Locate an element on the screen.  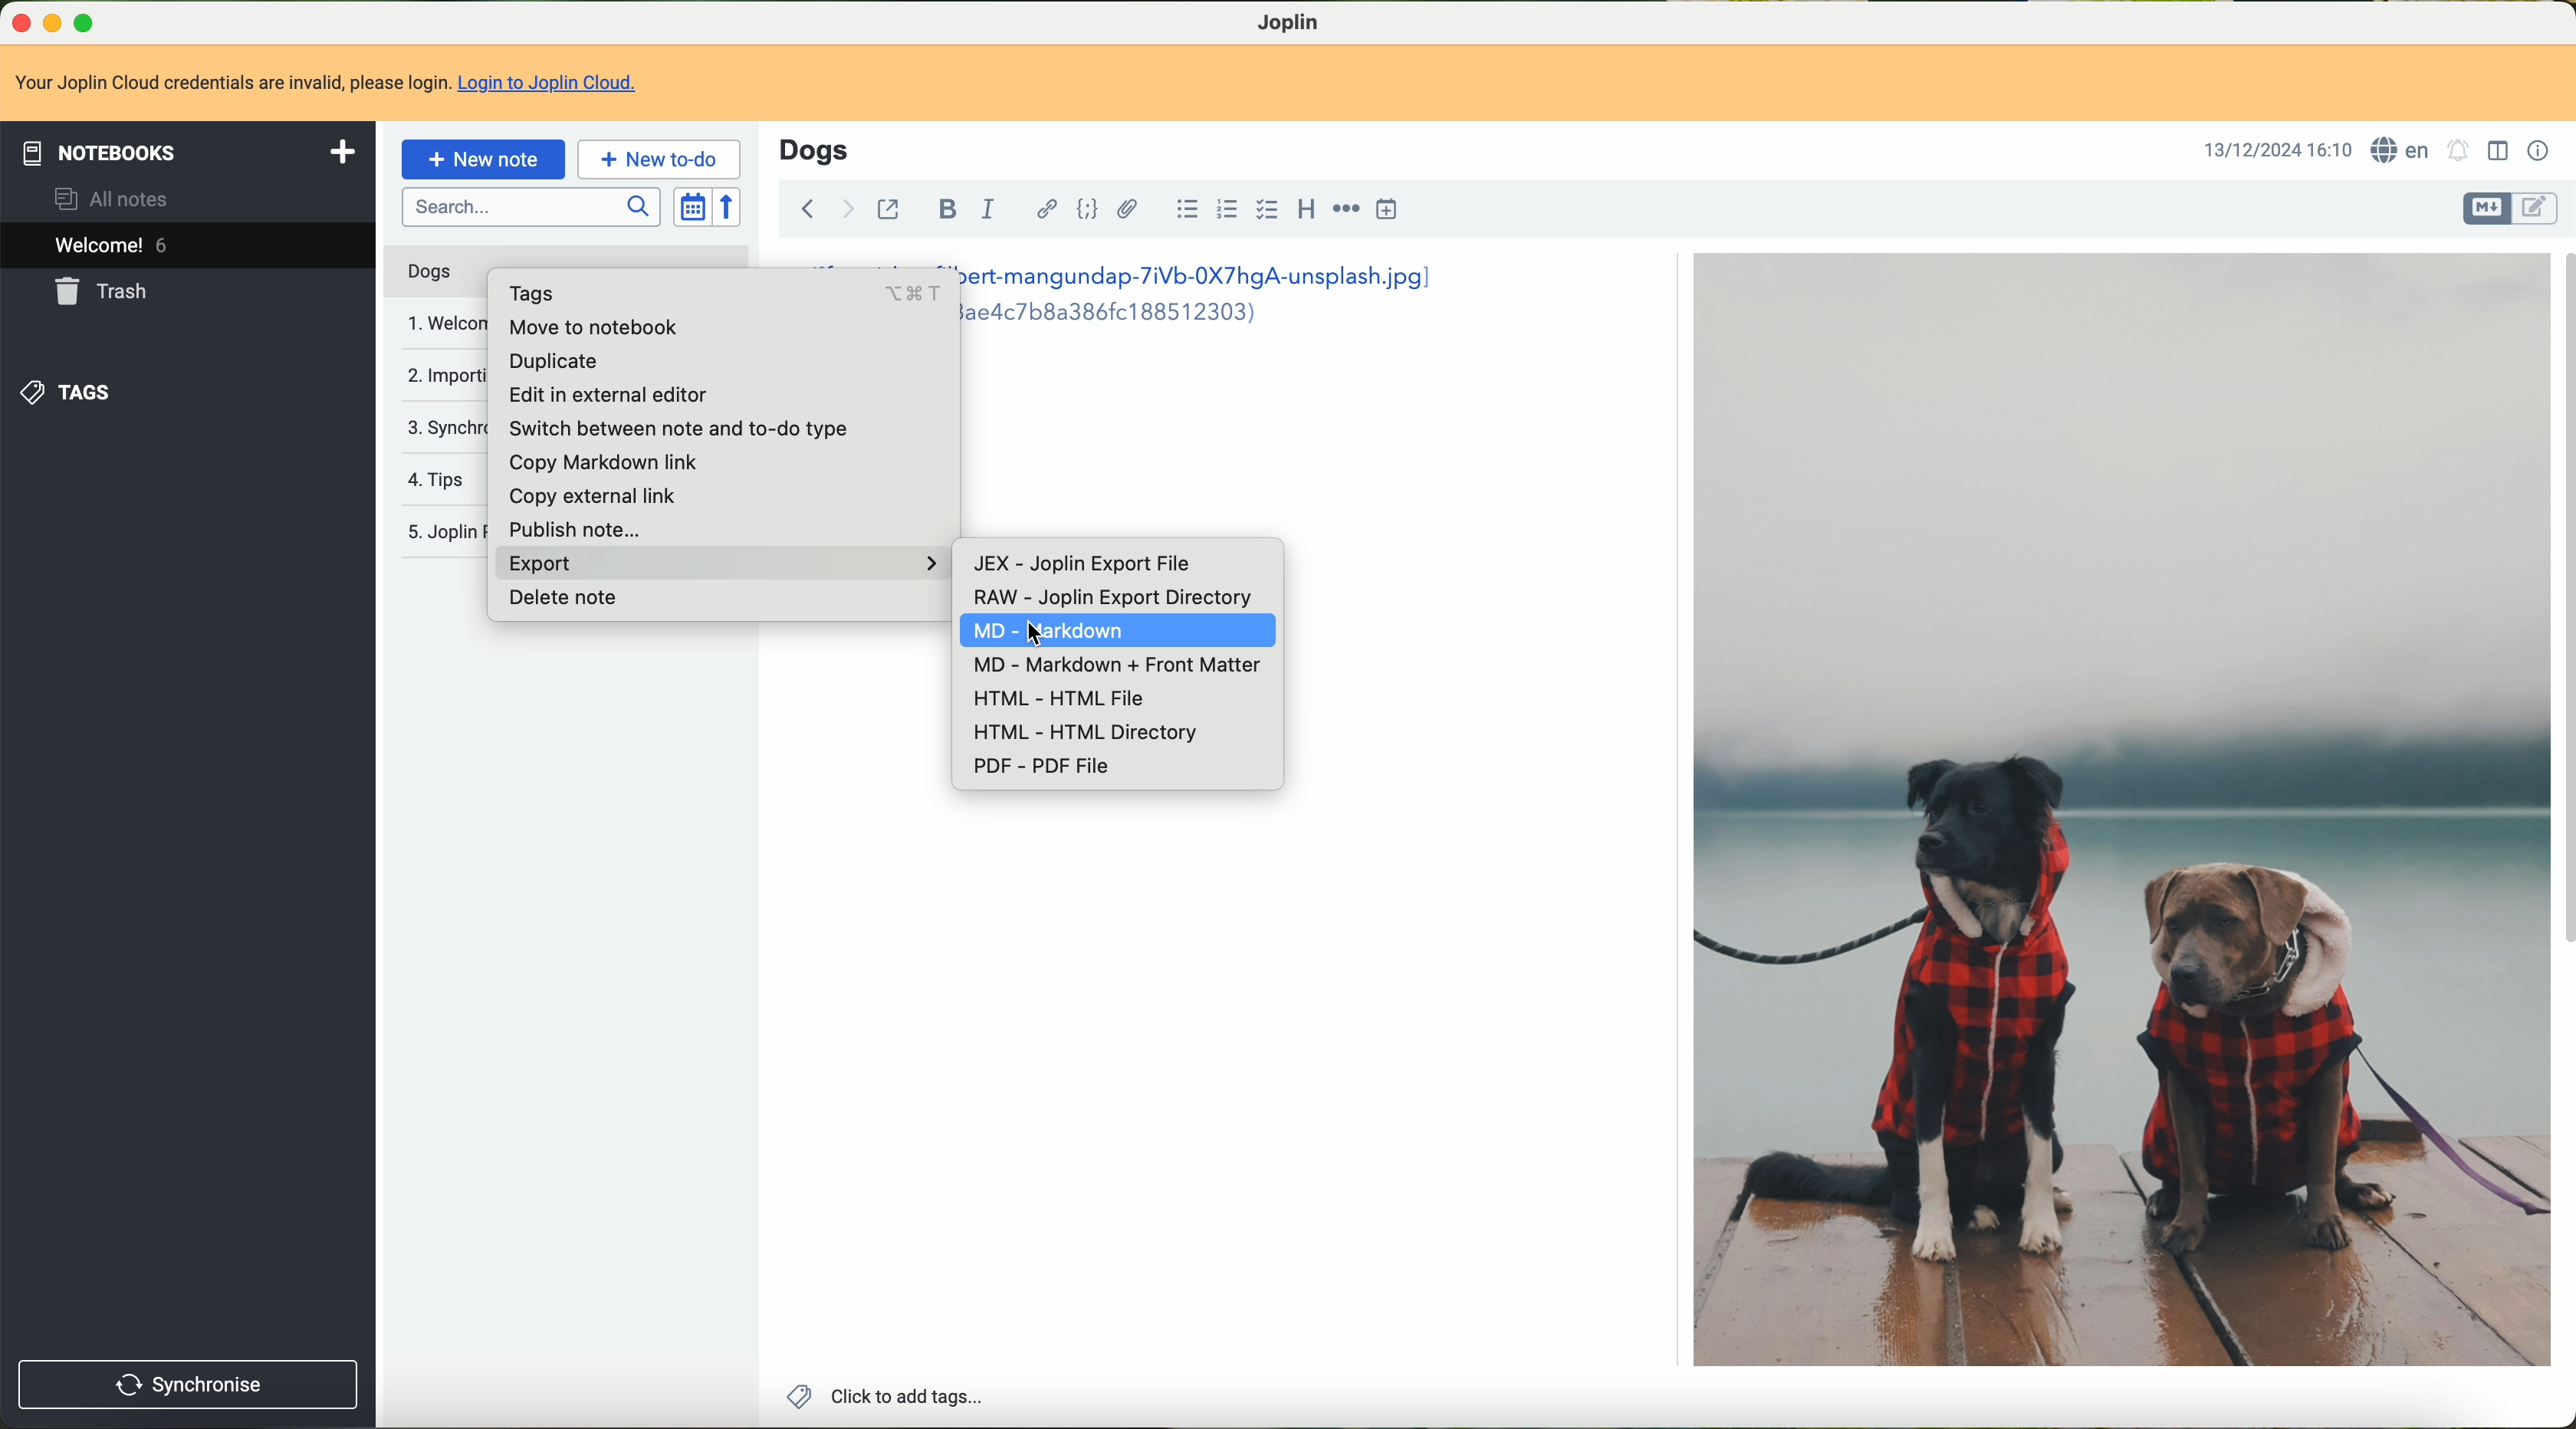
synchronise your notes is located at coordinates (443, 425).